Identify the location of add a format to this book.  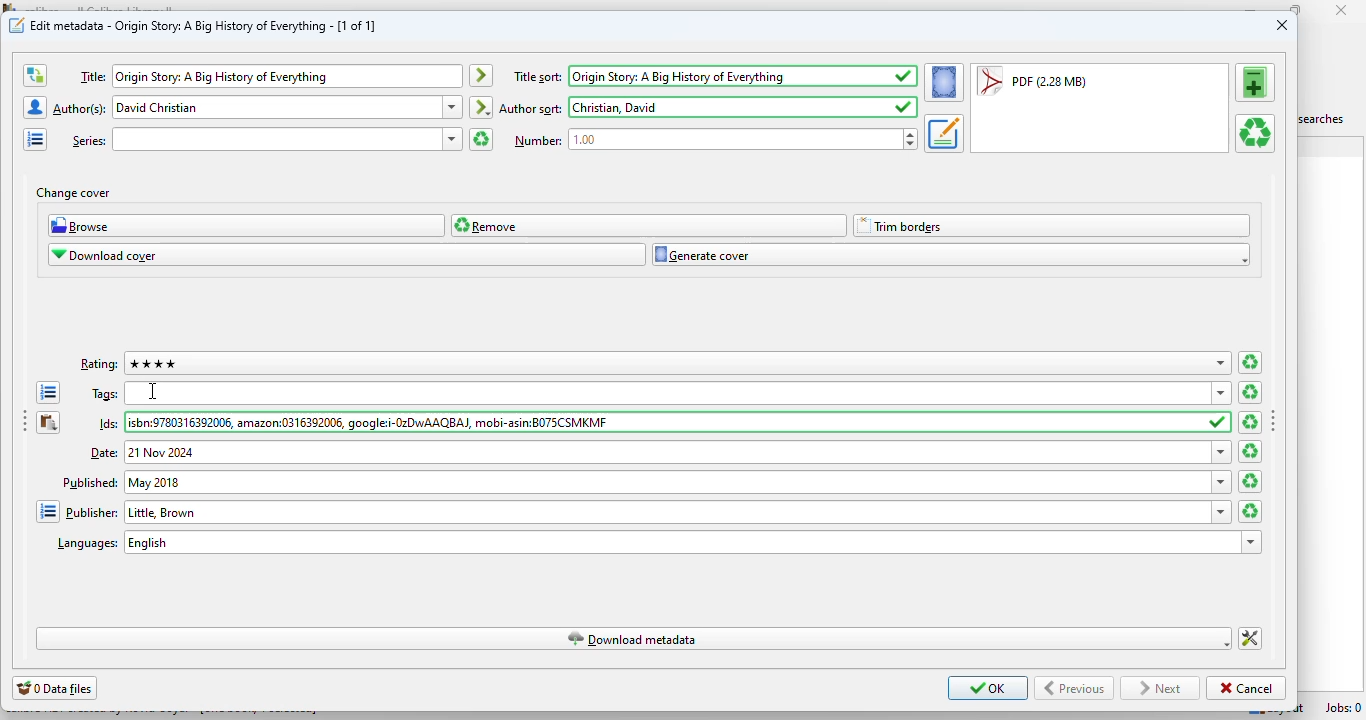
(1254, 82).